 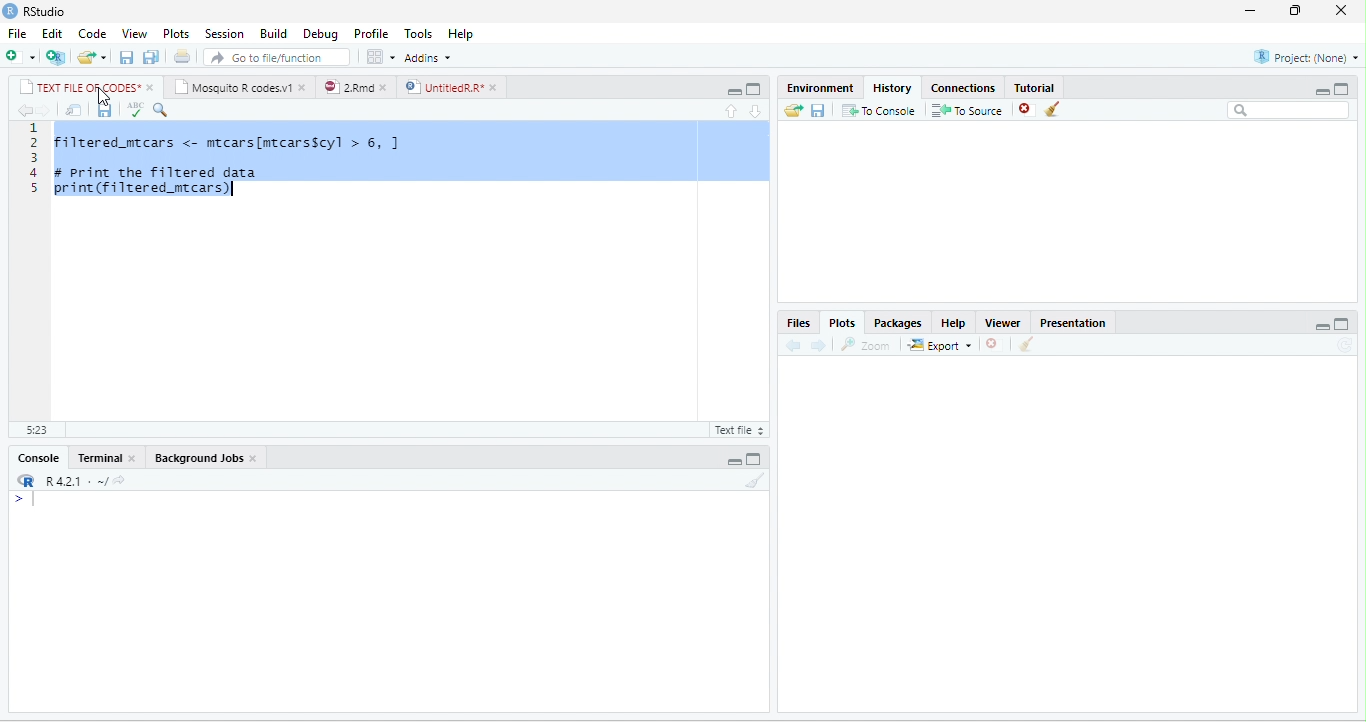 I want to click on Plots, so click(x=843, y=323).